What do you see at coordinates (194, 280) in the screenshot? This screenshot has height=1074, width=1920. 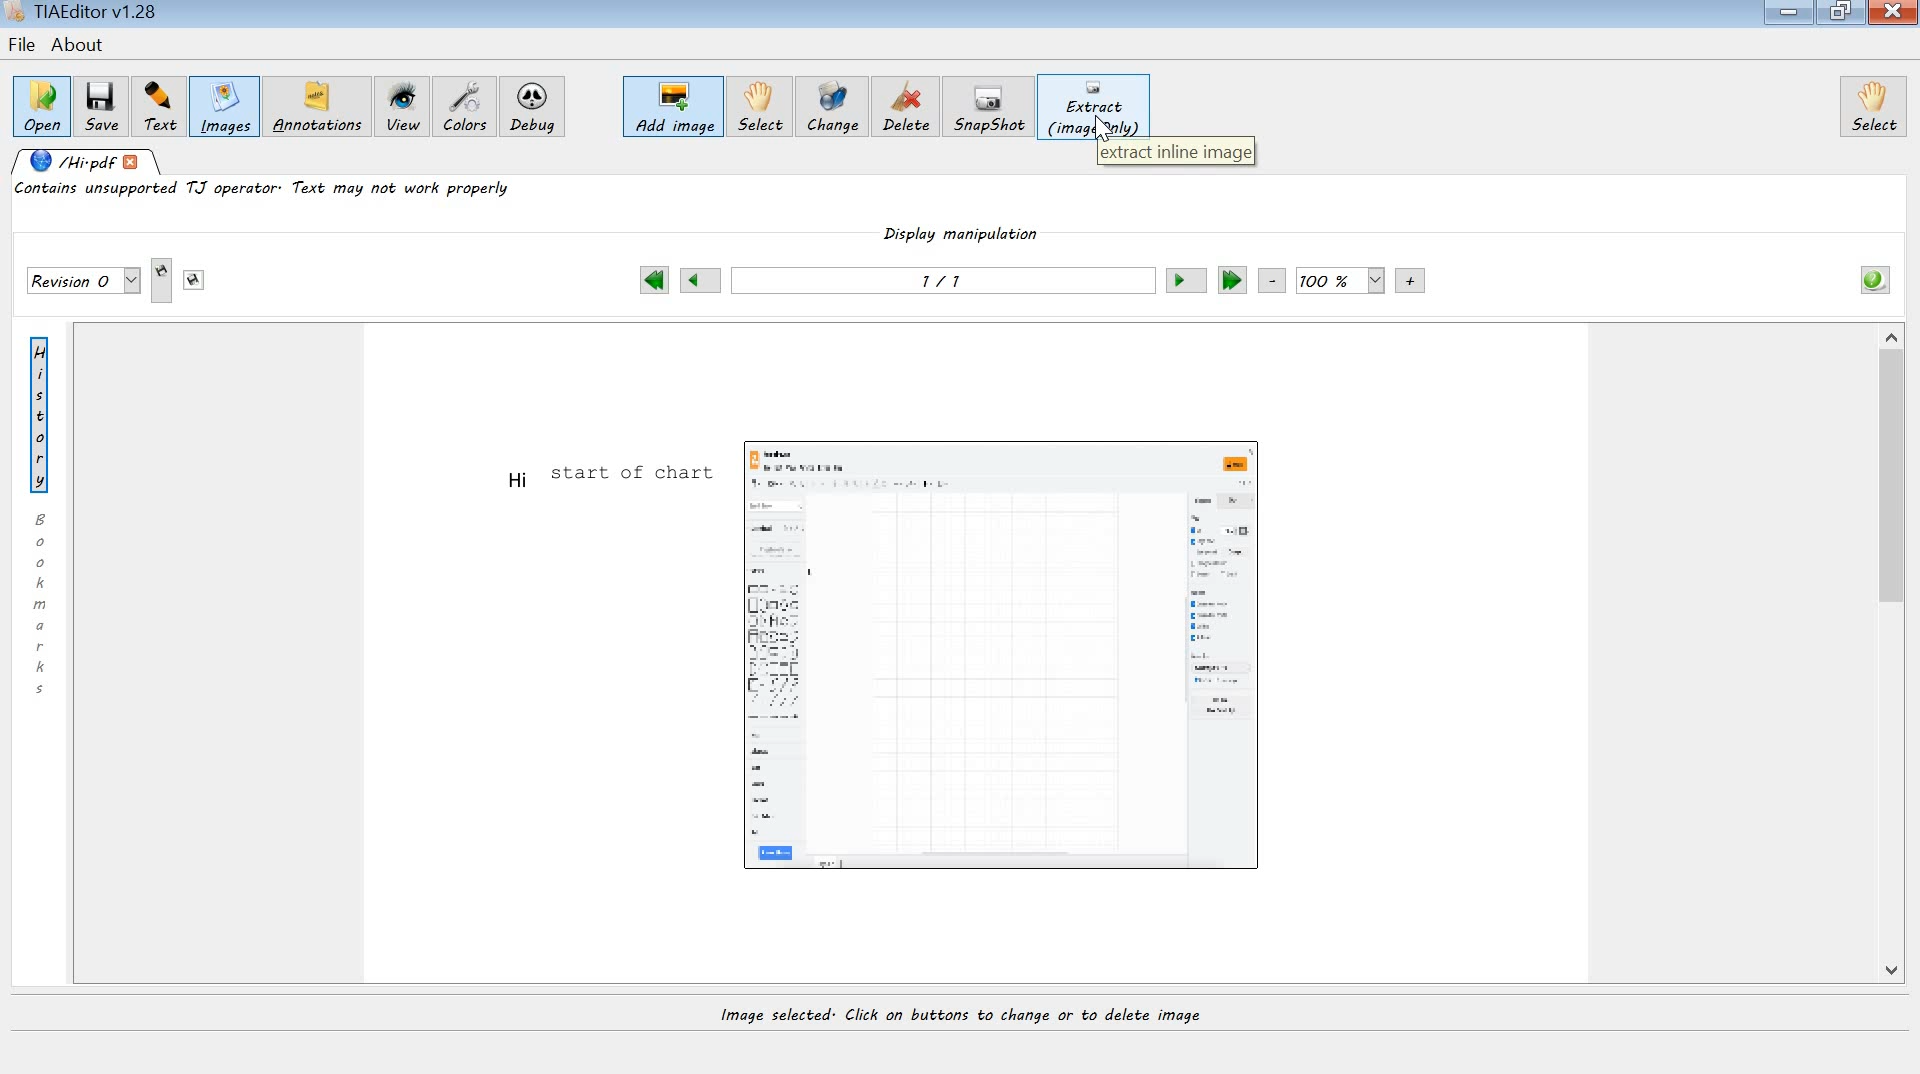 I see `saves this revision to another file` at bounding box center [194, 280].